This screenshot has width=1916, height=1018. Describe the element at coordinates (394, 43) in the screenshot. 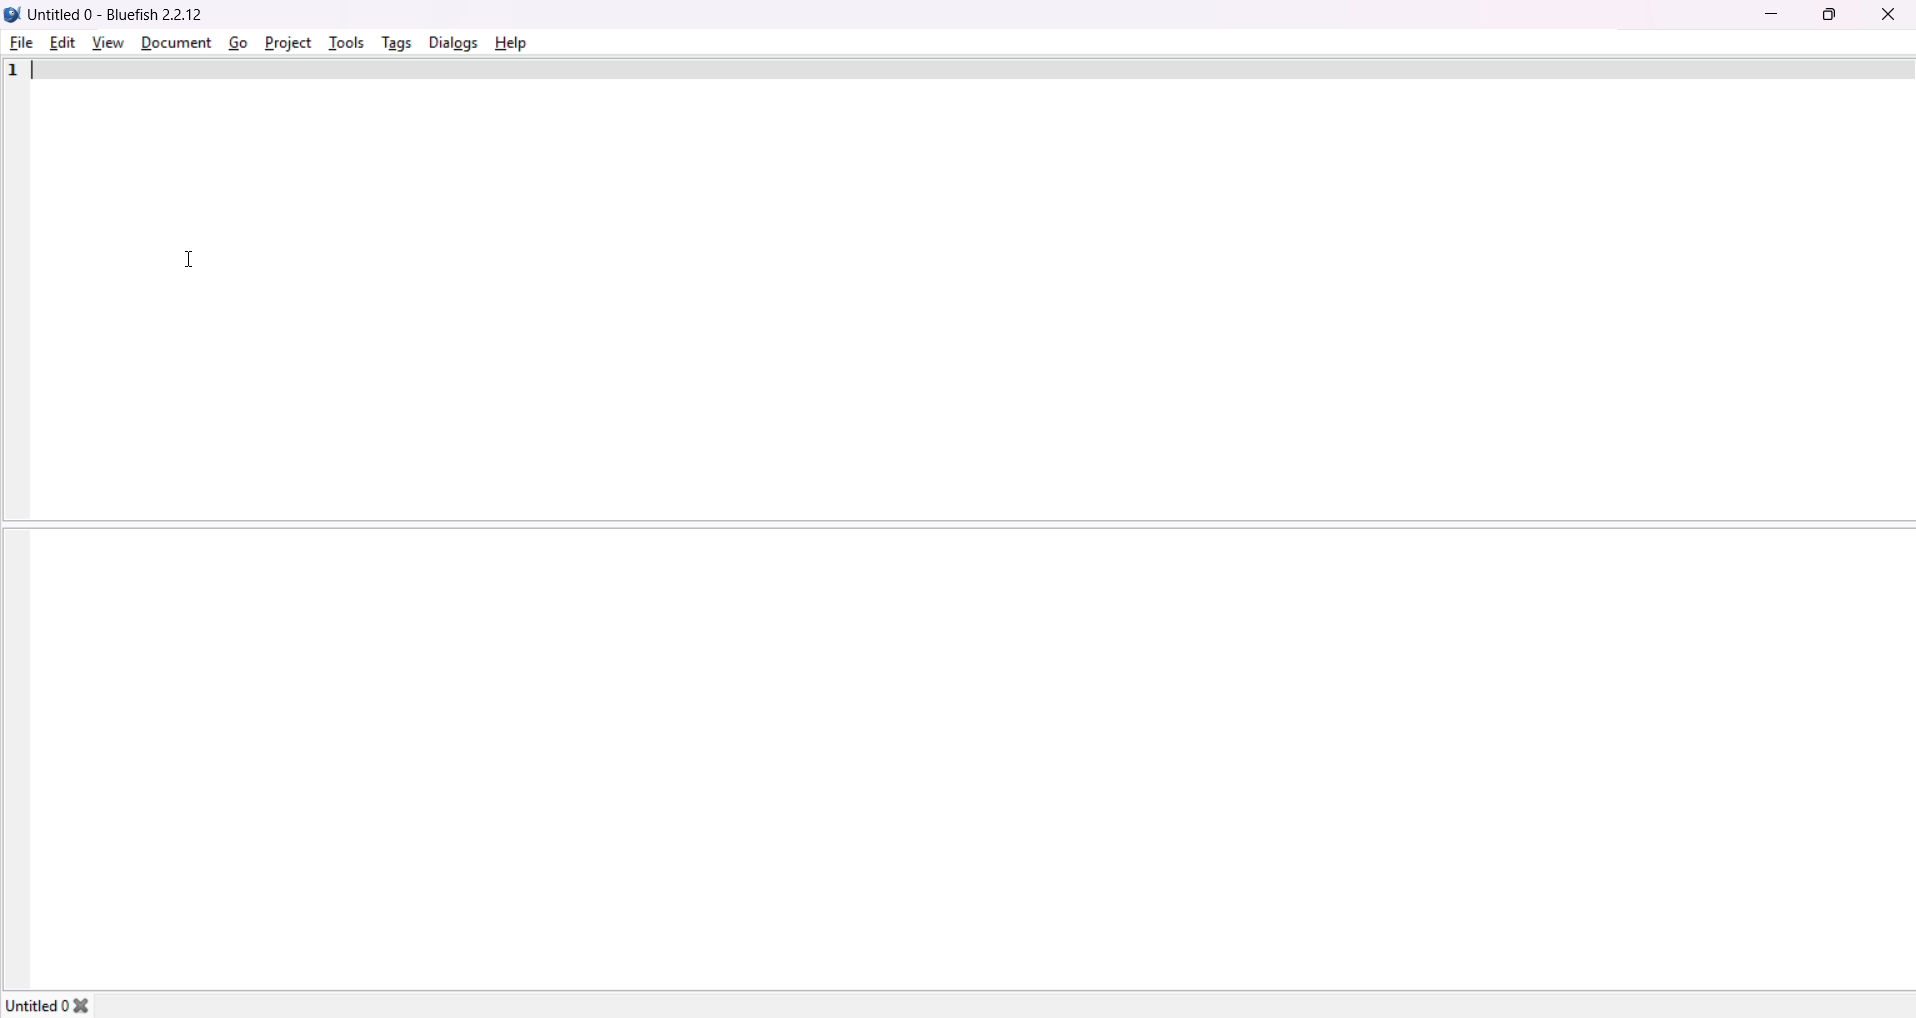

I see `tags` at that location.